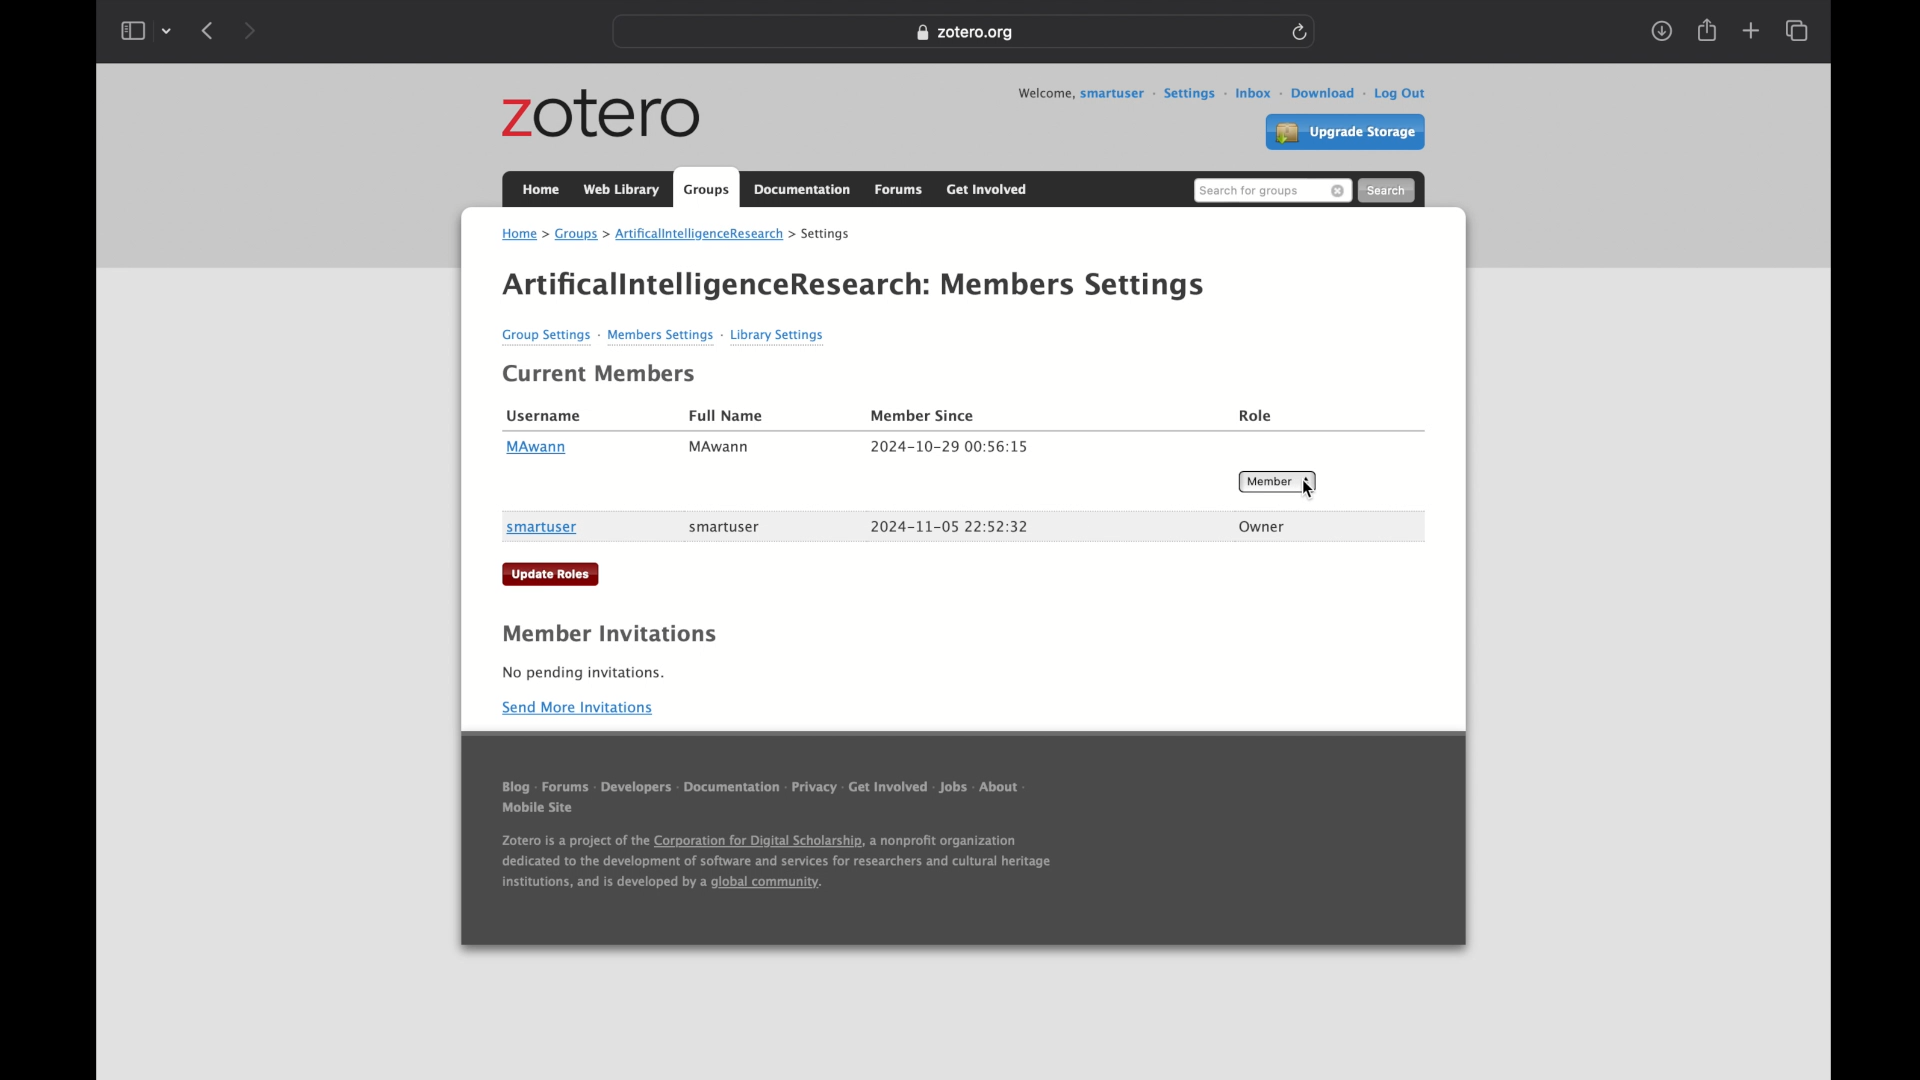 The height and width of the screenshot is (1080, 1920). What do you see at coordinates (602, 115) in the screenshot?
I see `zotero` at bounding box center [602, 115].